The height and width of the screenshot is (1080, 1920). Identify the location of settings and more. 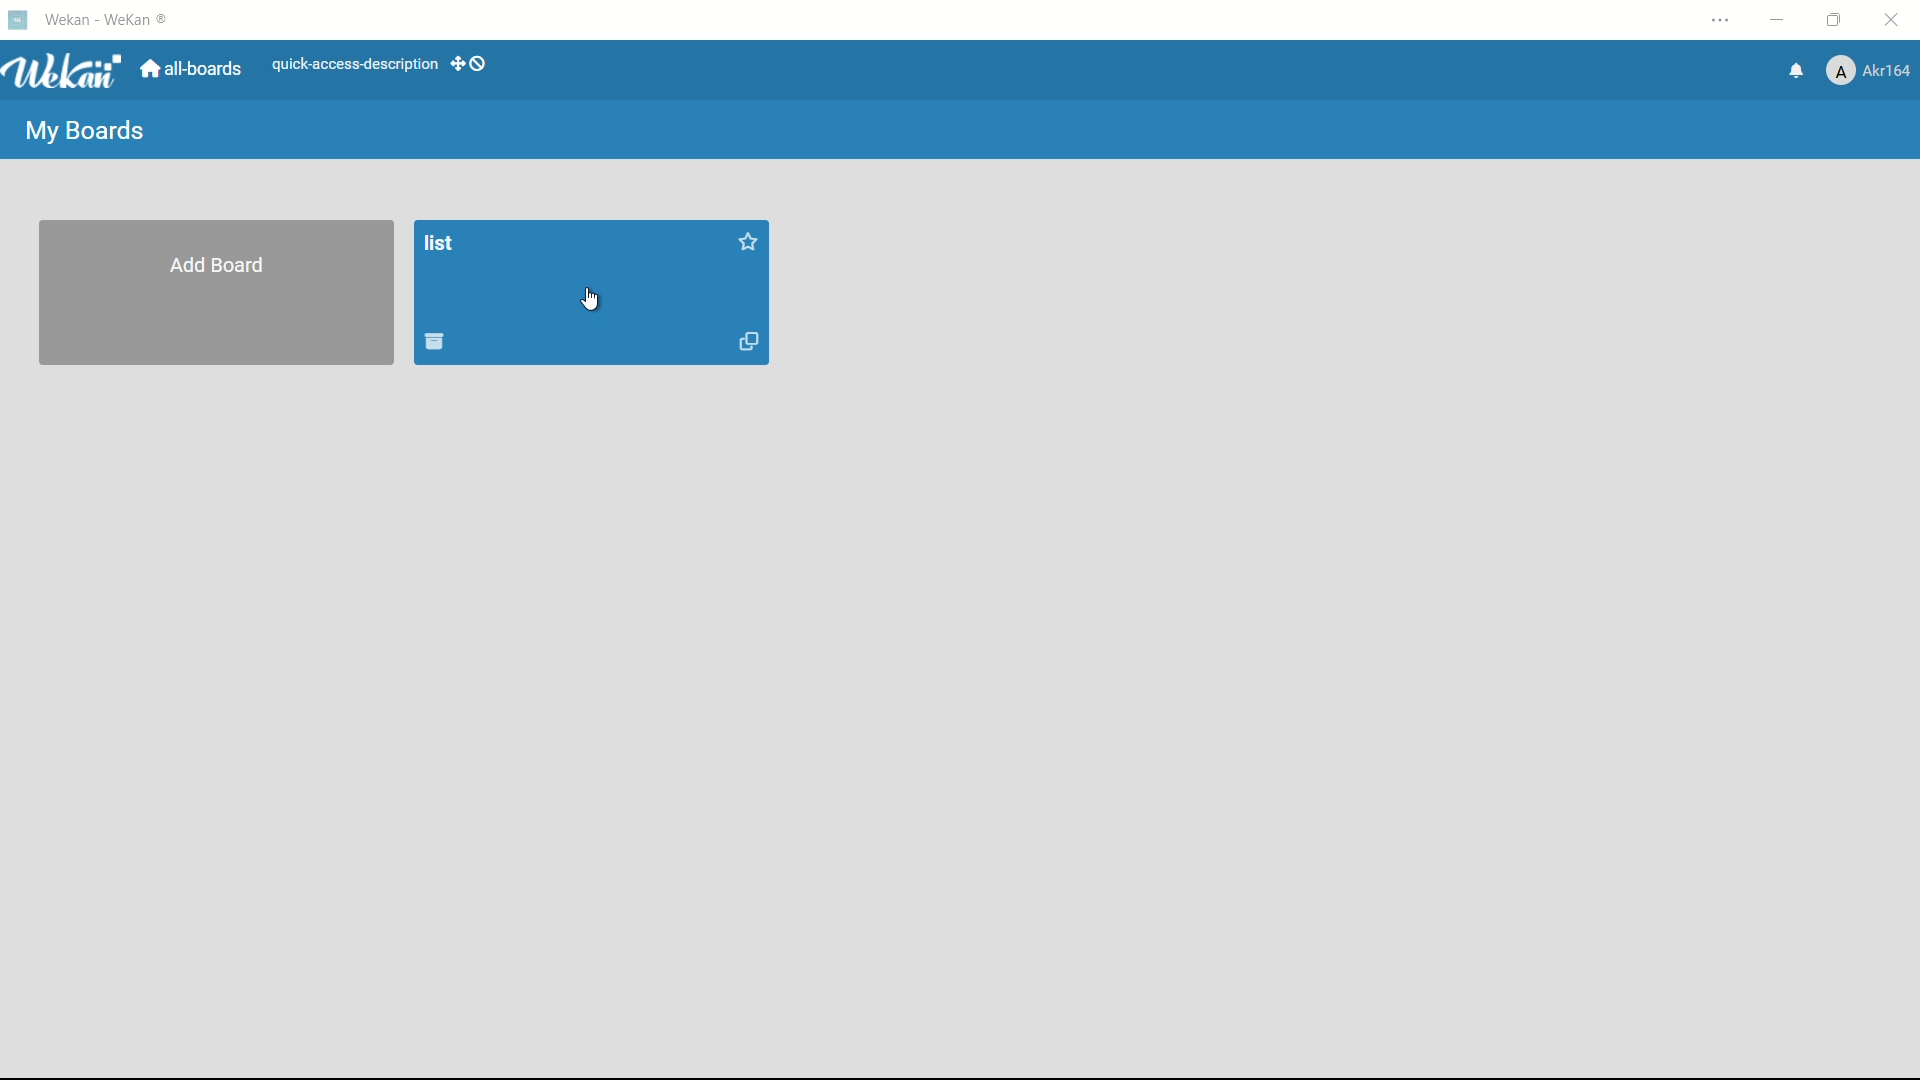
(1724, 20).